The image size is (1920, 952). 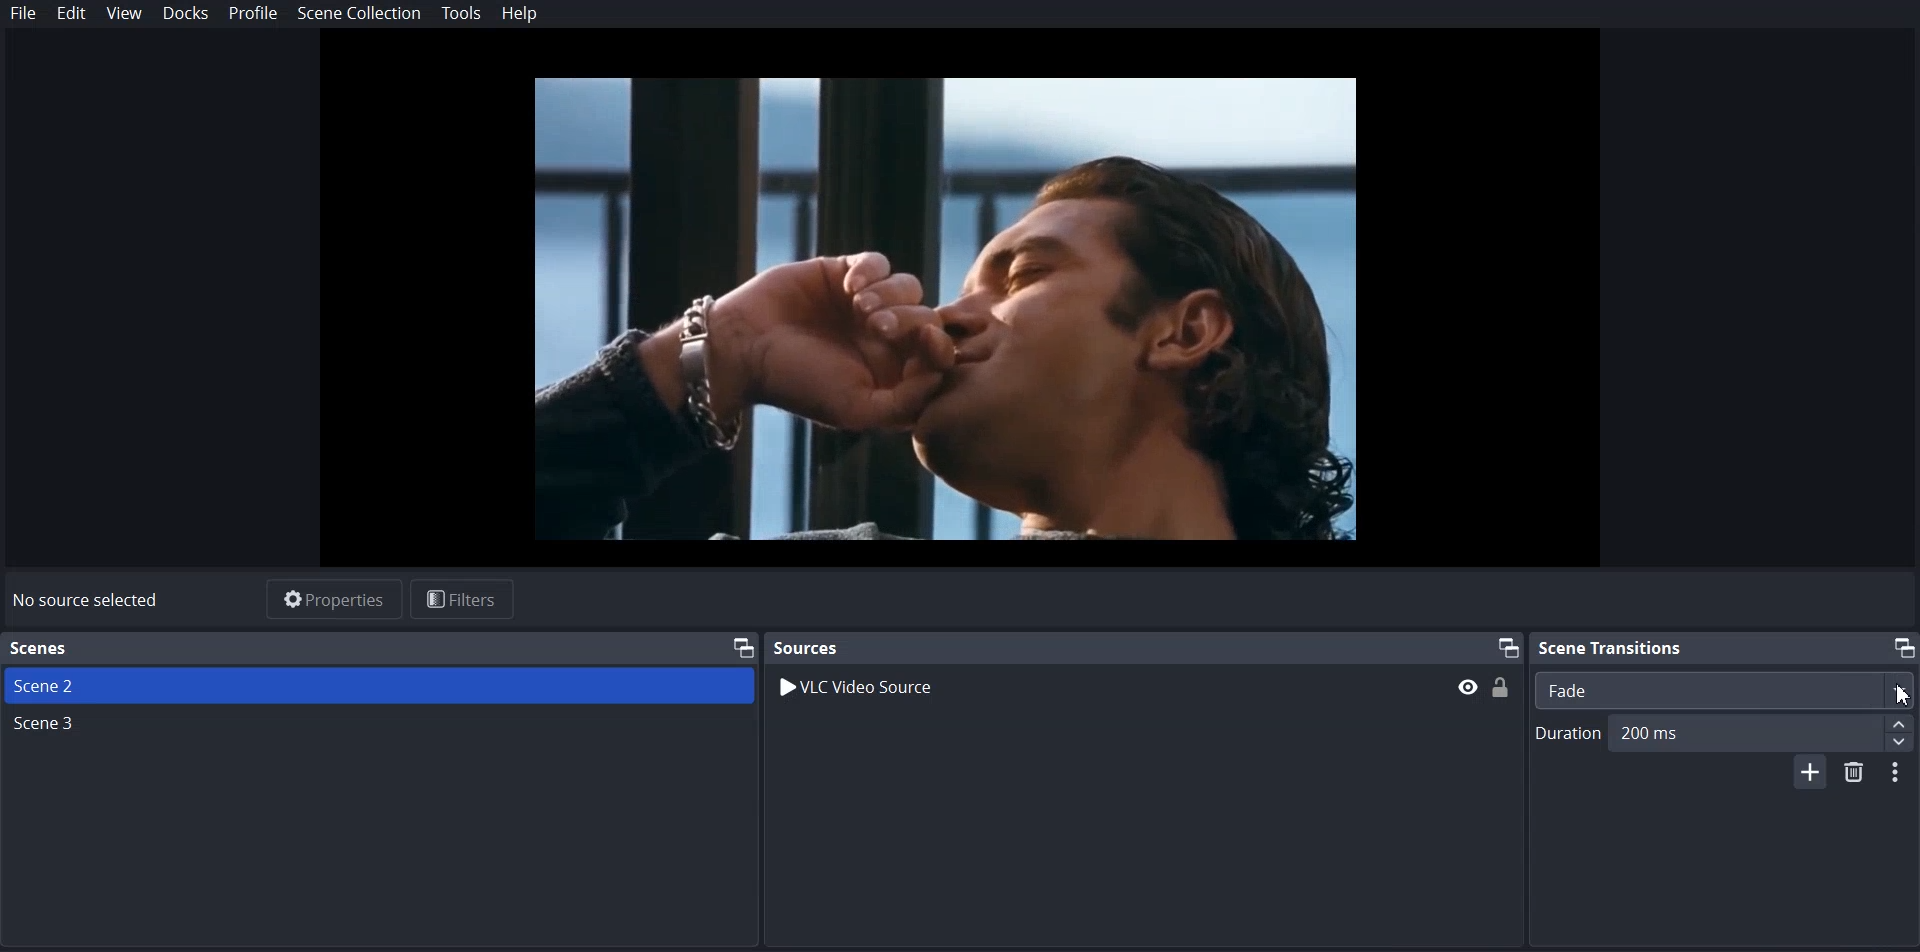 I want to click on Remove Configurable Transition, so click(x=1856, y=770).